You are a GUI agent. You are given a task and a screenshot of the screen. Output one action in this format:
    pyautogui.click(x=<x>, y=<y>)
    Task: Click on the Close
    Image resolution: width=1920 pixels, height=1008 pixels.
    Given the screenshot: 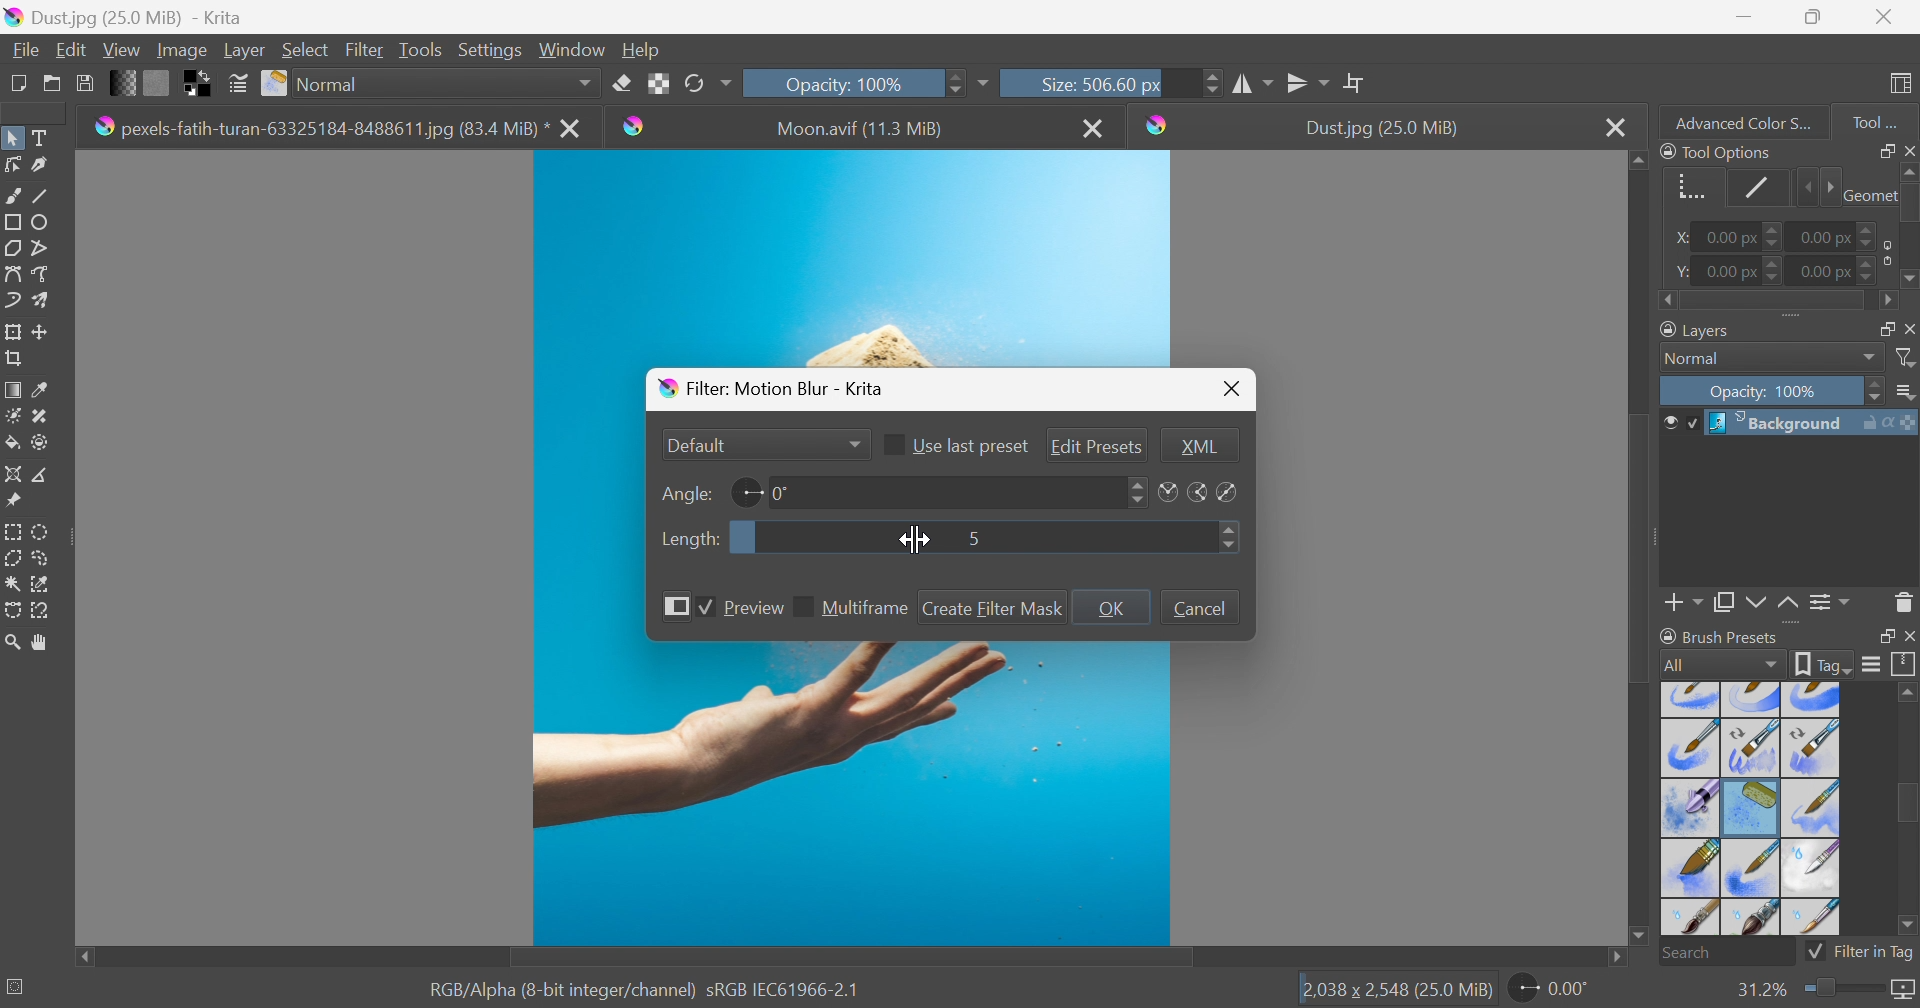 What is the action you would take?
    pyautogui.click(x=1095, y=127)
    